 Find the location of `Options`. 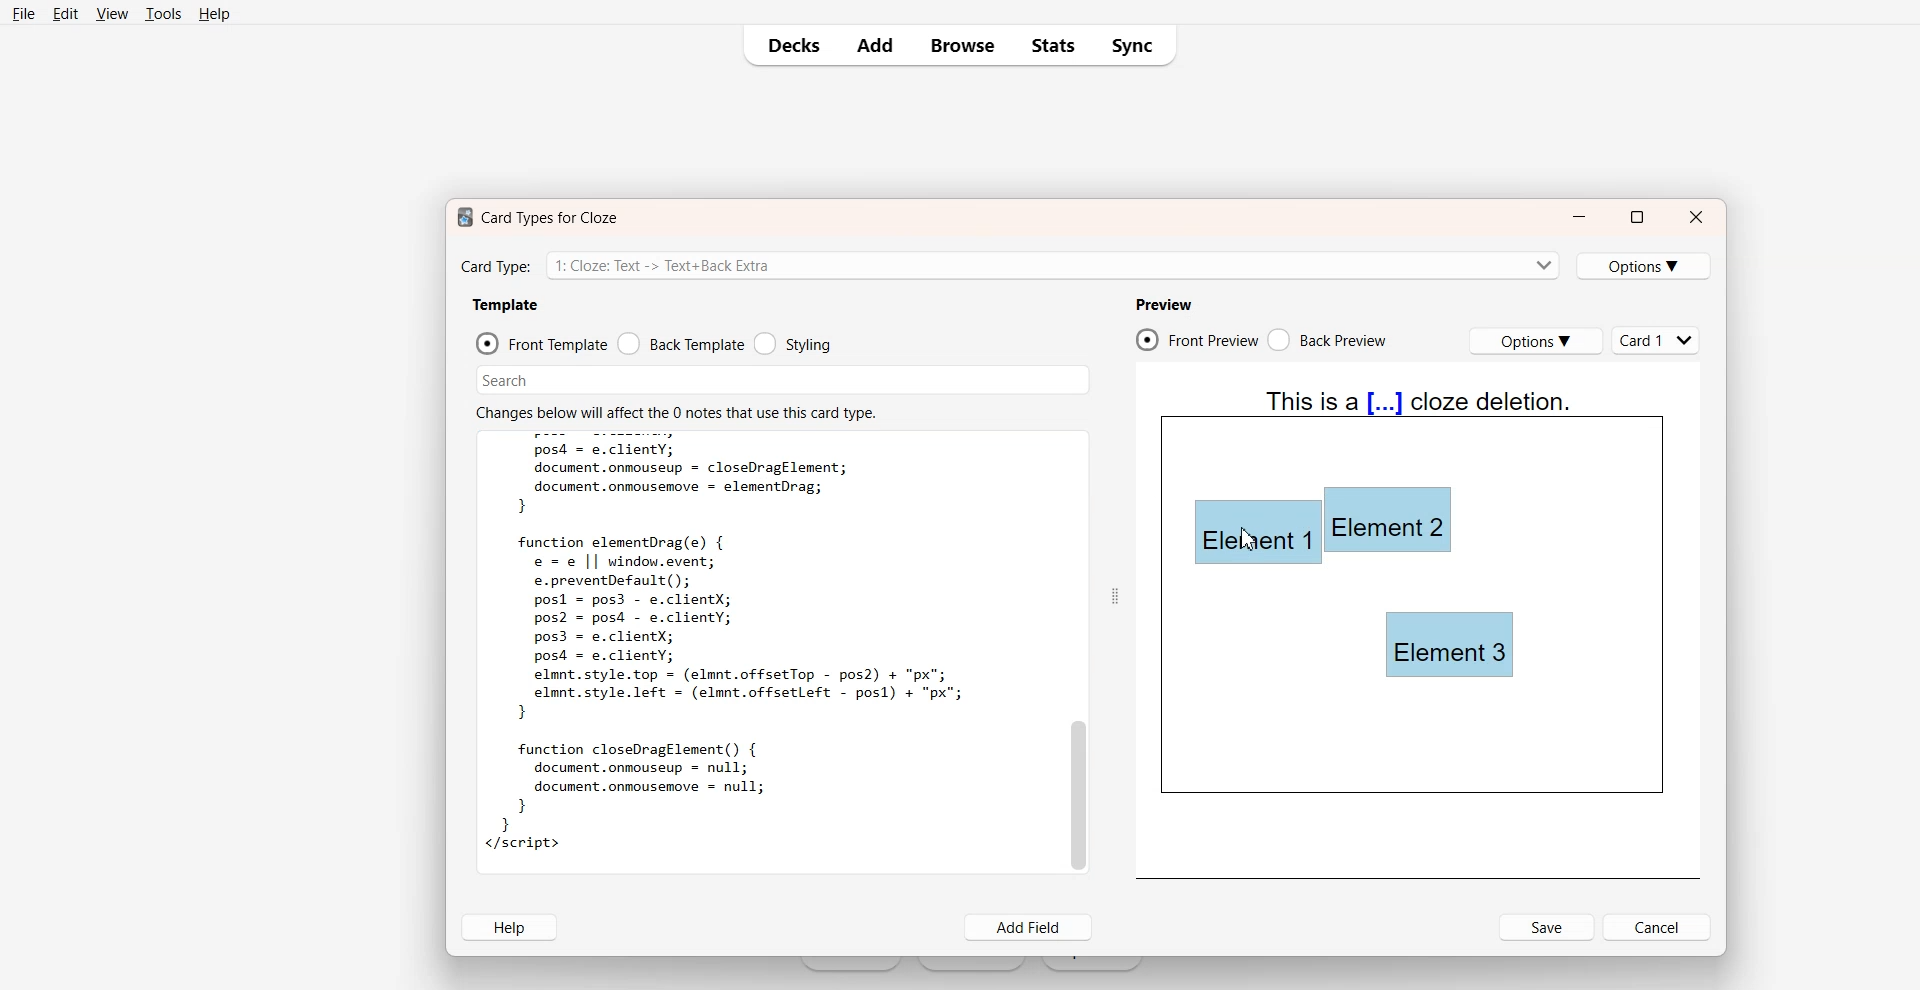

Options is located at coordinates (1645, 266).